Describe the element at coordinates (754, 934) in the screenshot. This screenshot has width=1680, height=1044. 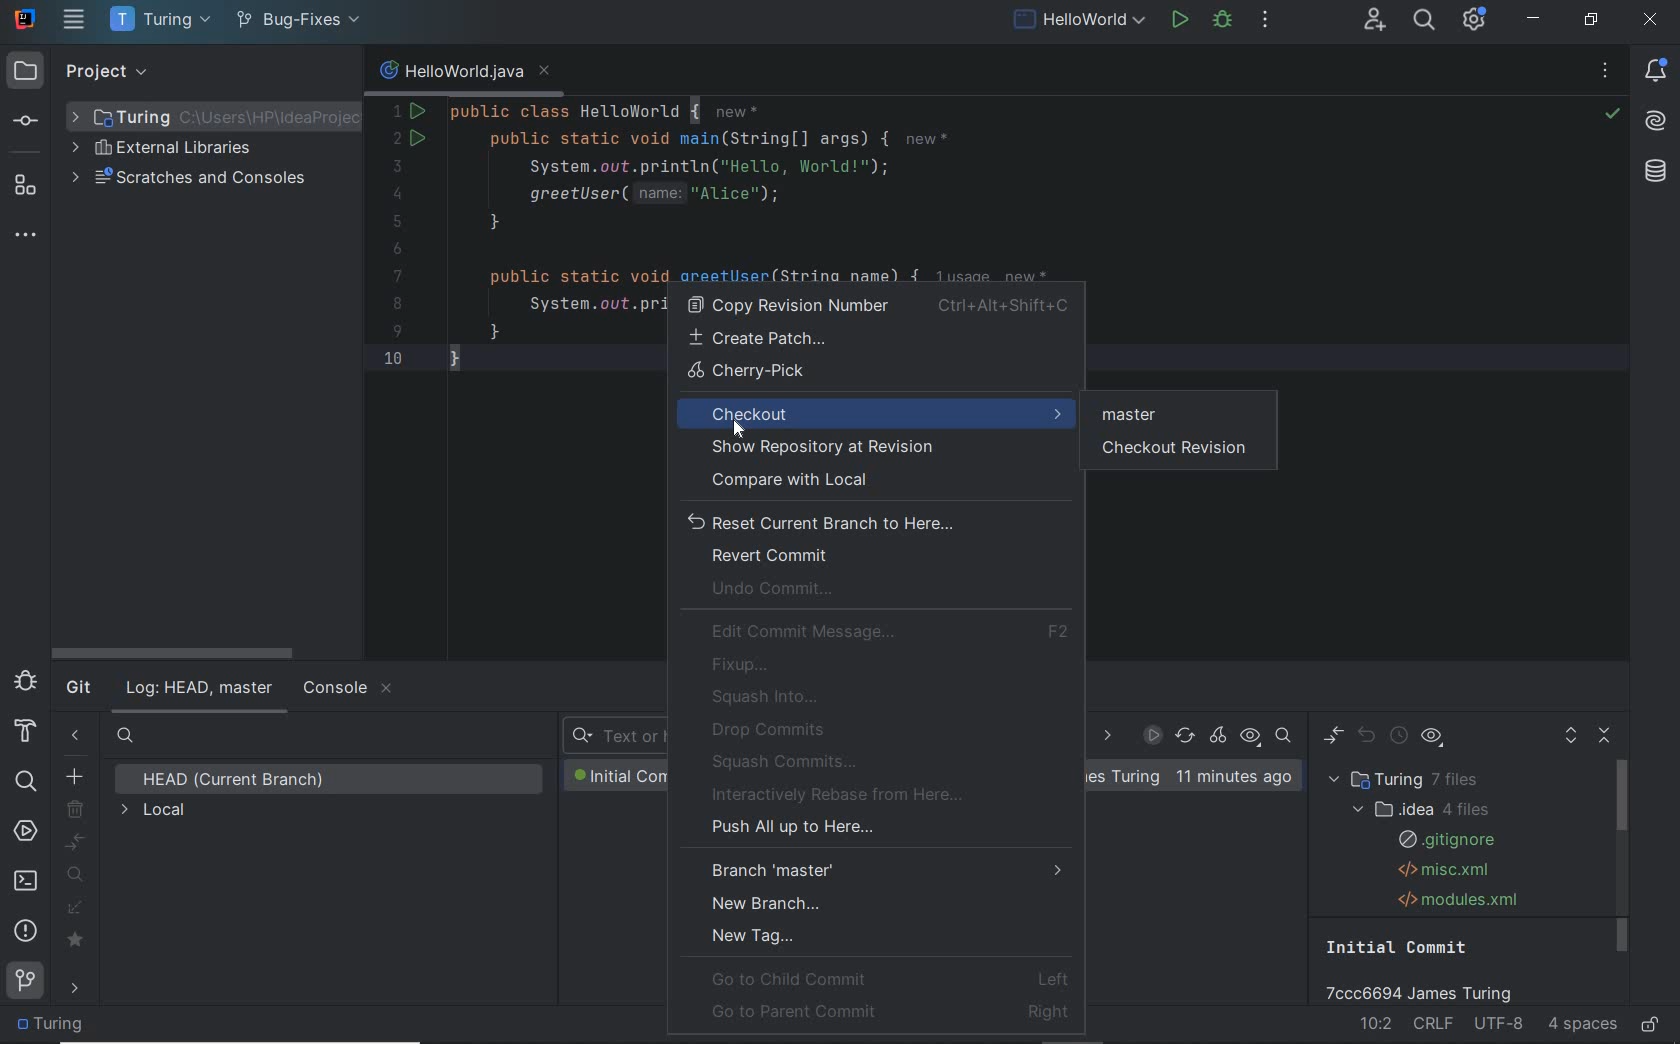
I see `new tag` at that location.